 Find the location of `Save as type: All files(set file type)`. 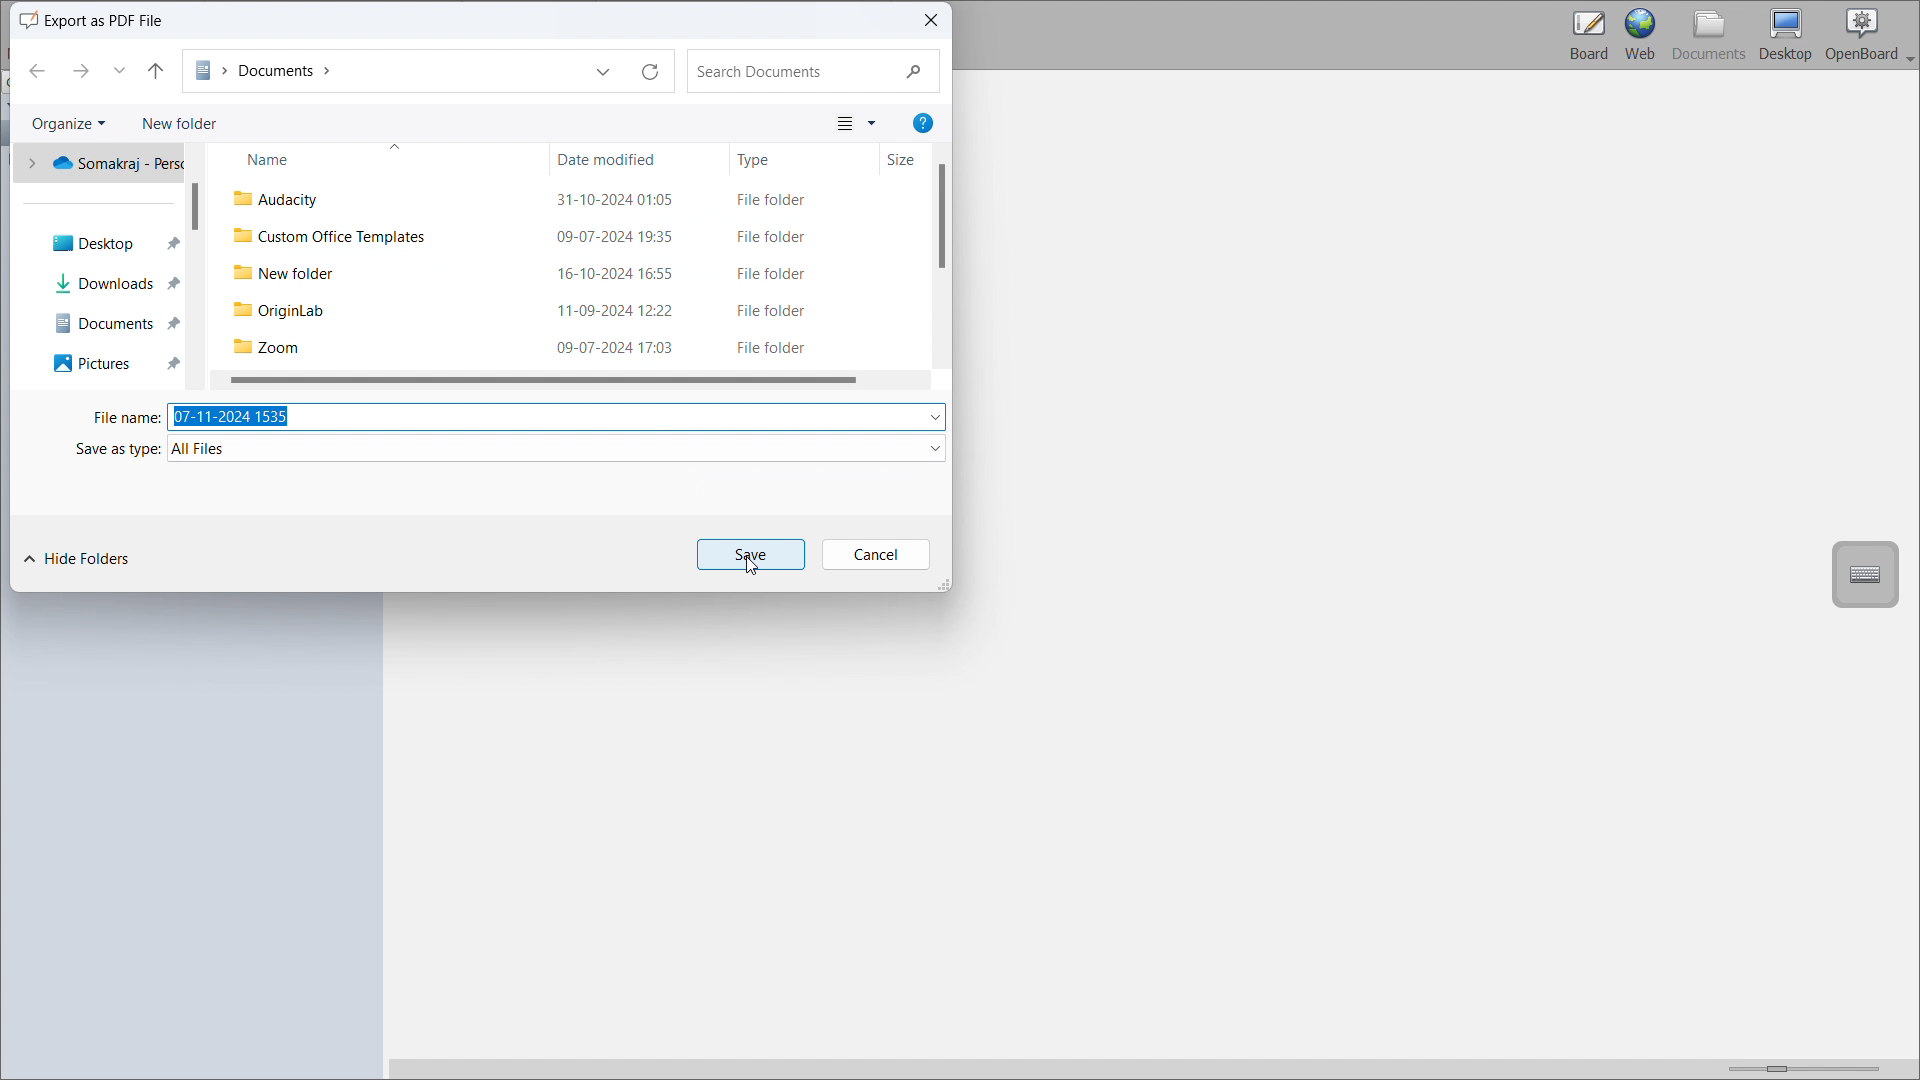

Save as type: All files(set file type) is located at coordinates (509, 448).